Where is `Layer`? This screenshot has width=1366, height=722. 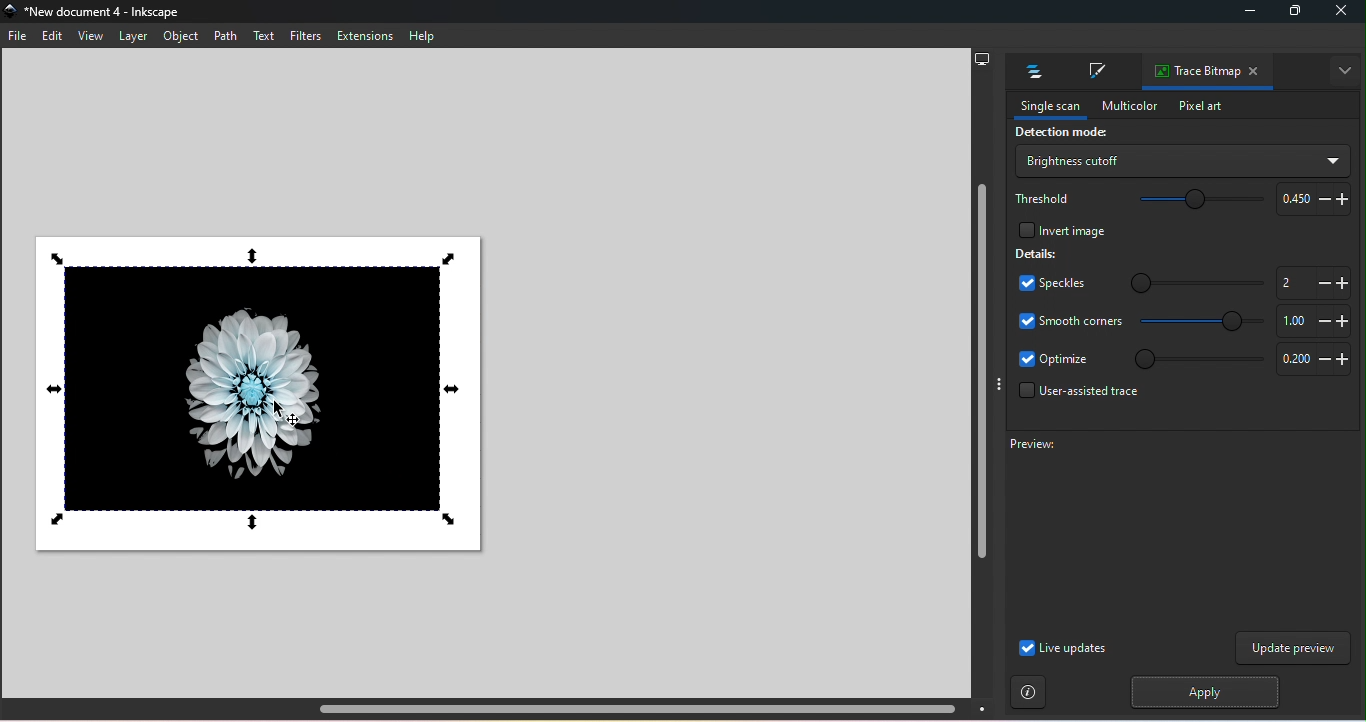
Layer is located at coordinates (132, 36).